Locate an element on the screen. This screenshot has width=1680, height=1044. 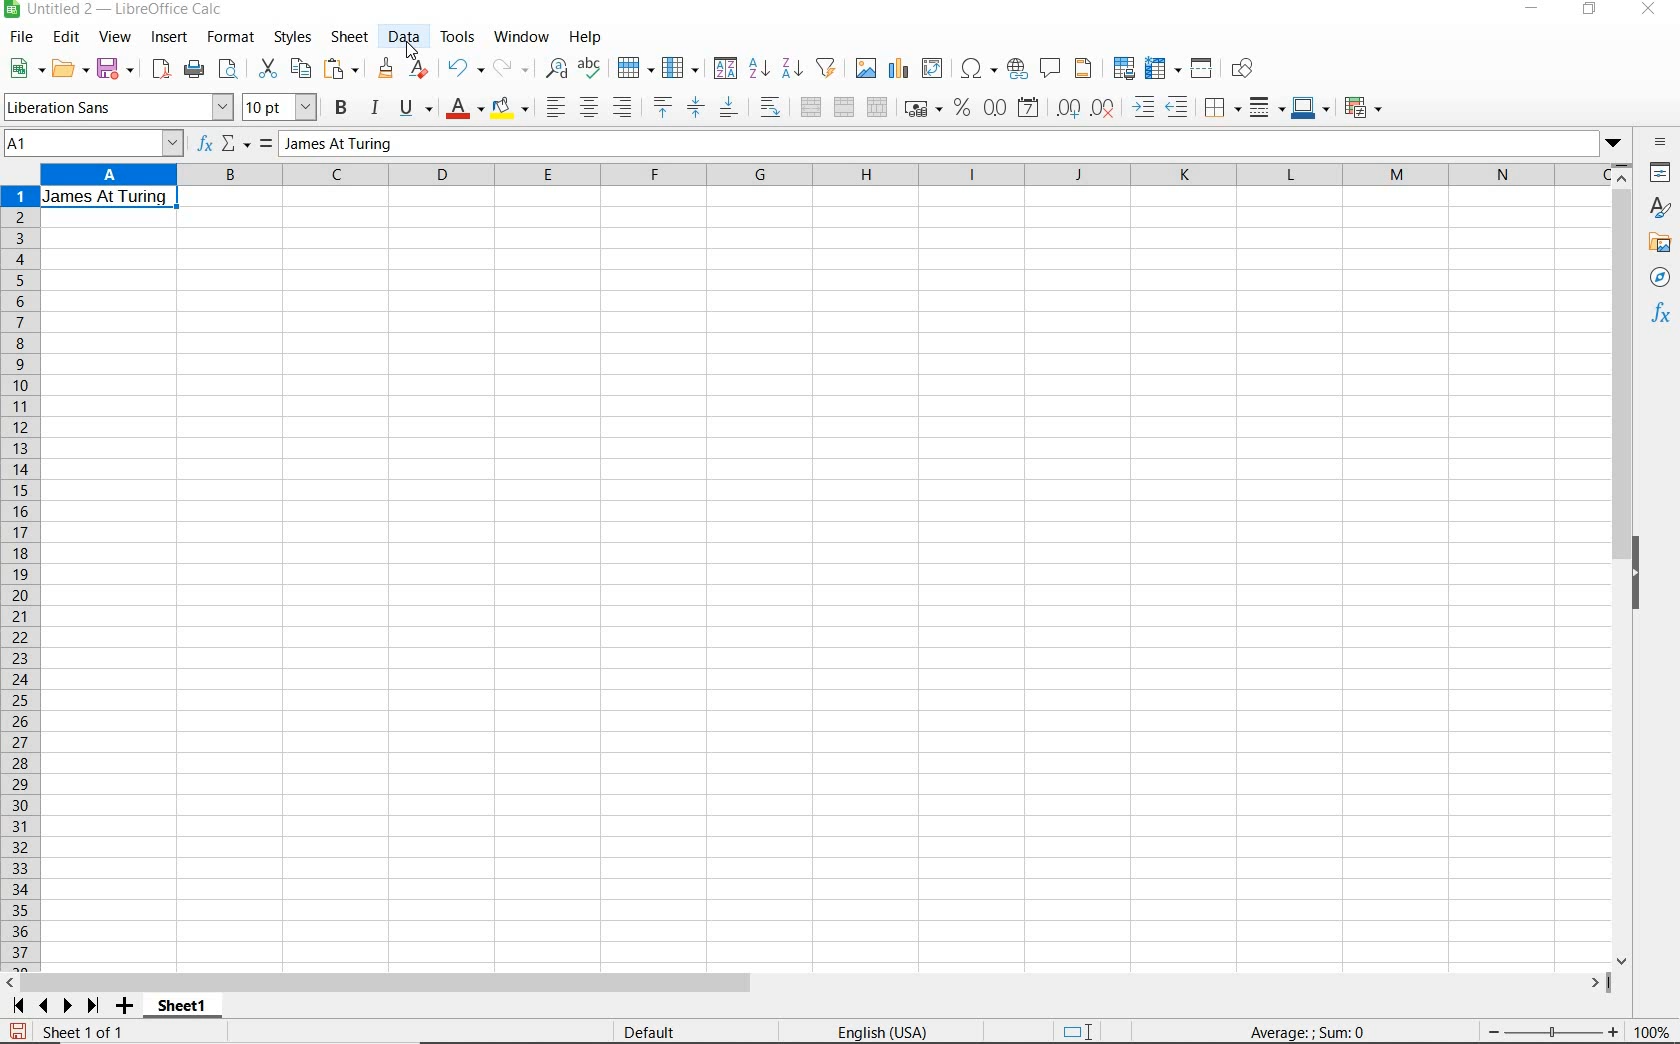
center vertically is located at coordinates (697, 107).